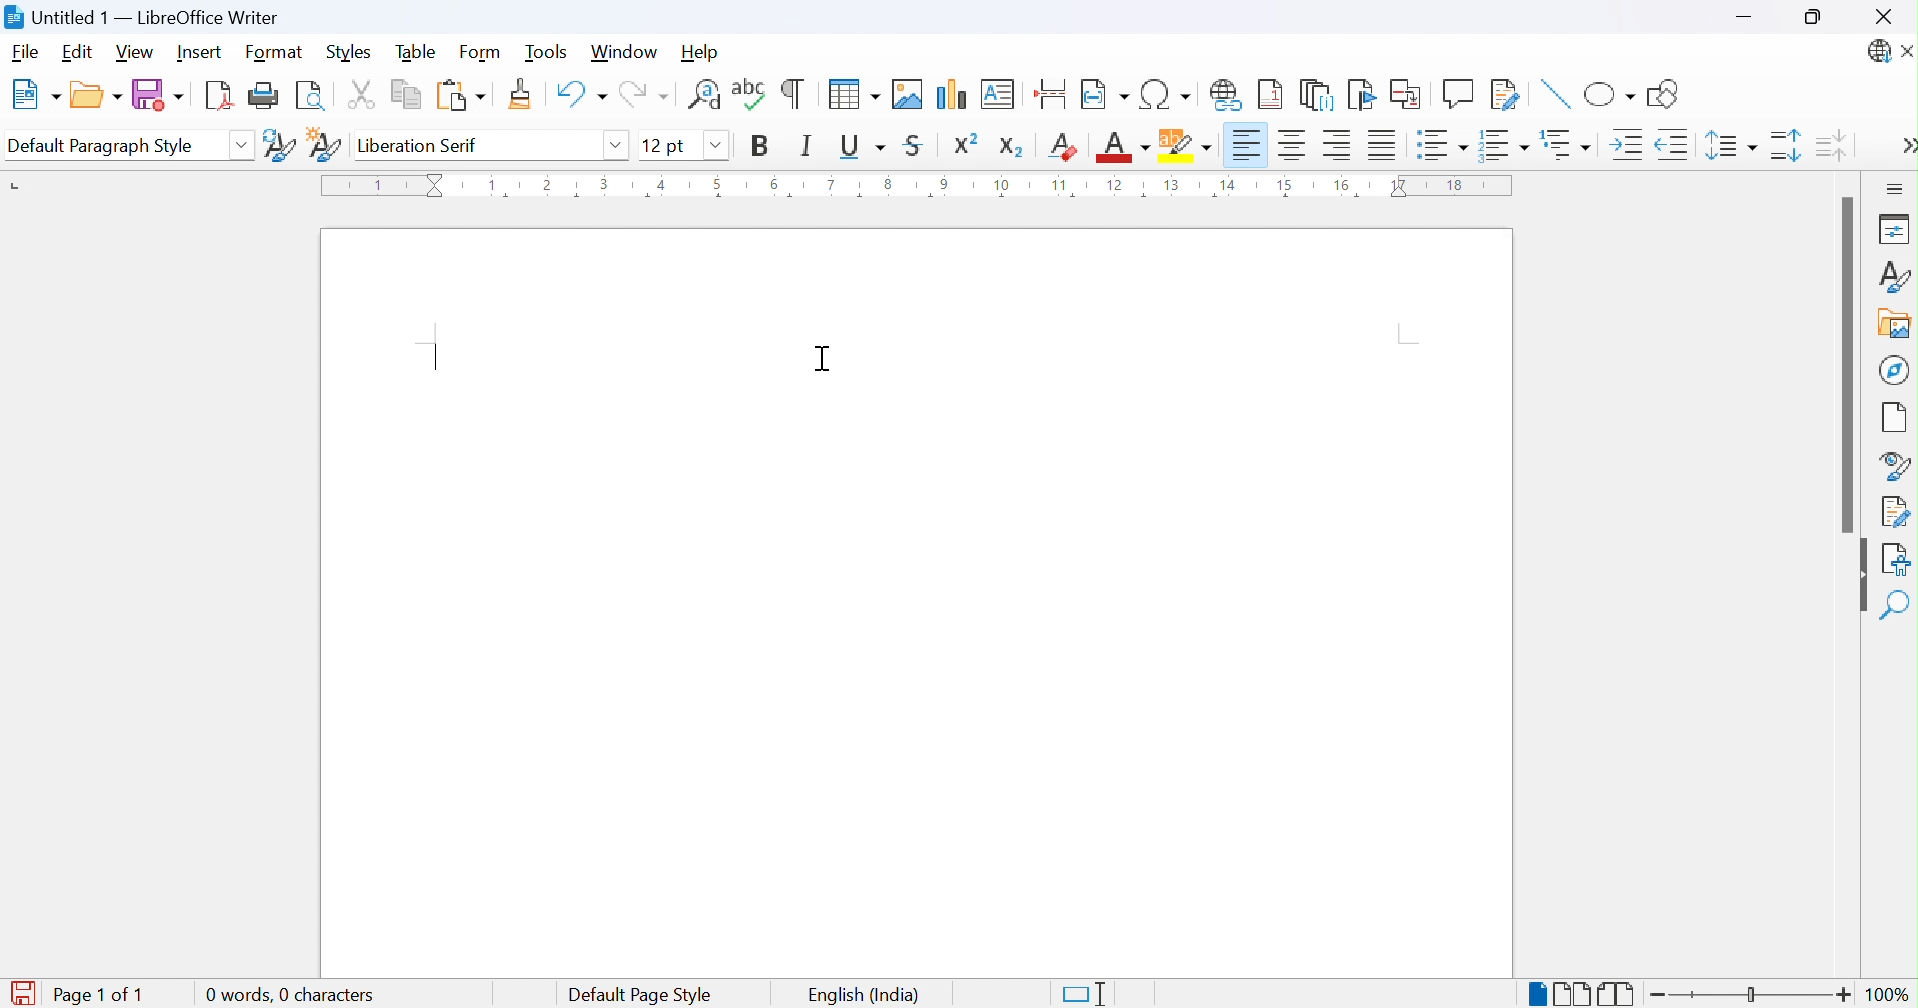 Image resolution: width=1918 pixels, height=1008 pixels. Describe the element at coordinates (34, 95) in the screenshot. I see `New` at that location.